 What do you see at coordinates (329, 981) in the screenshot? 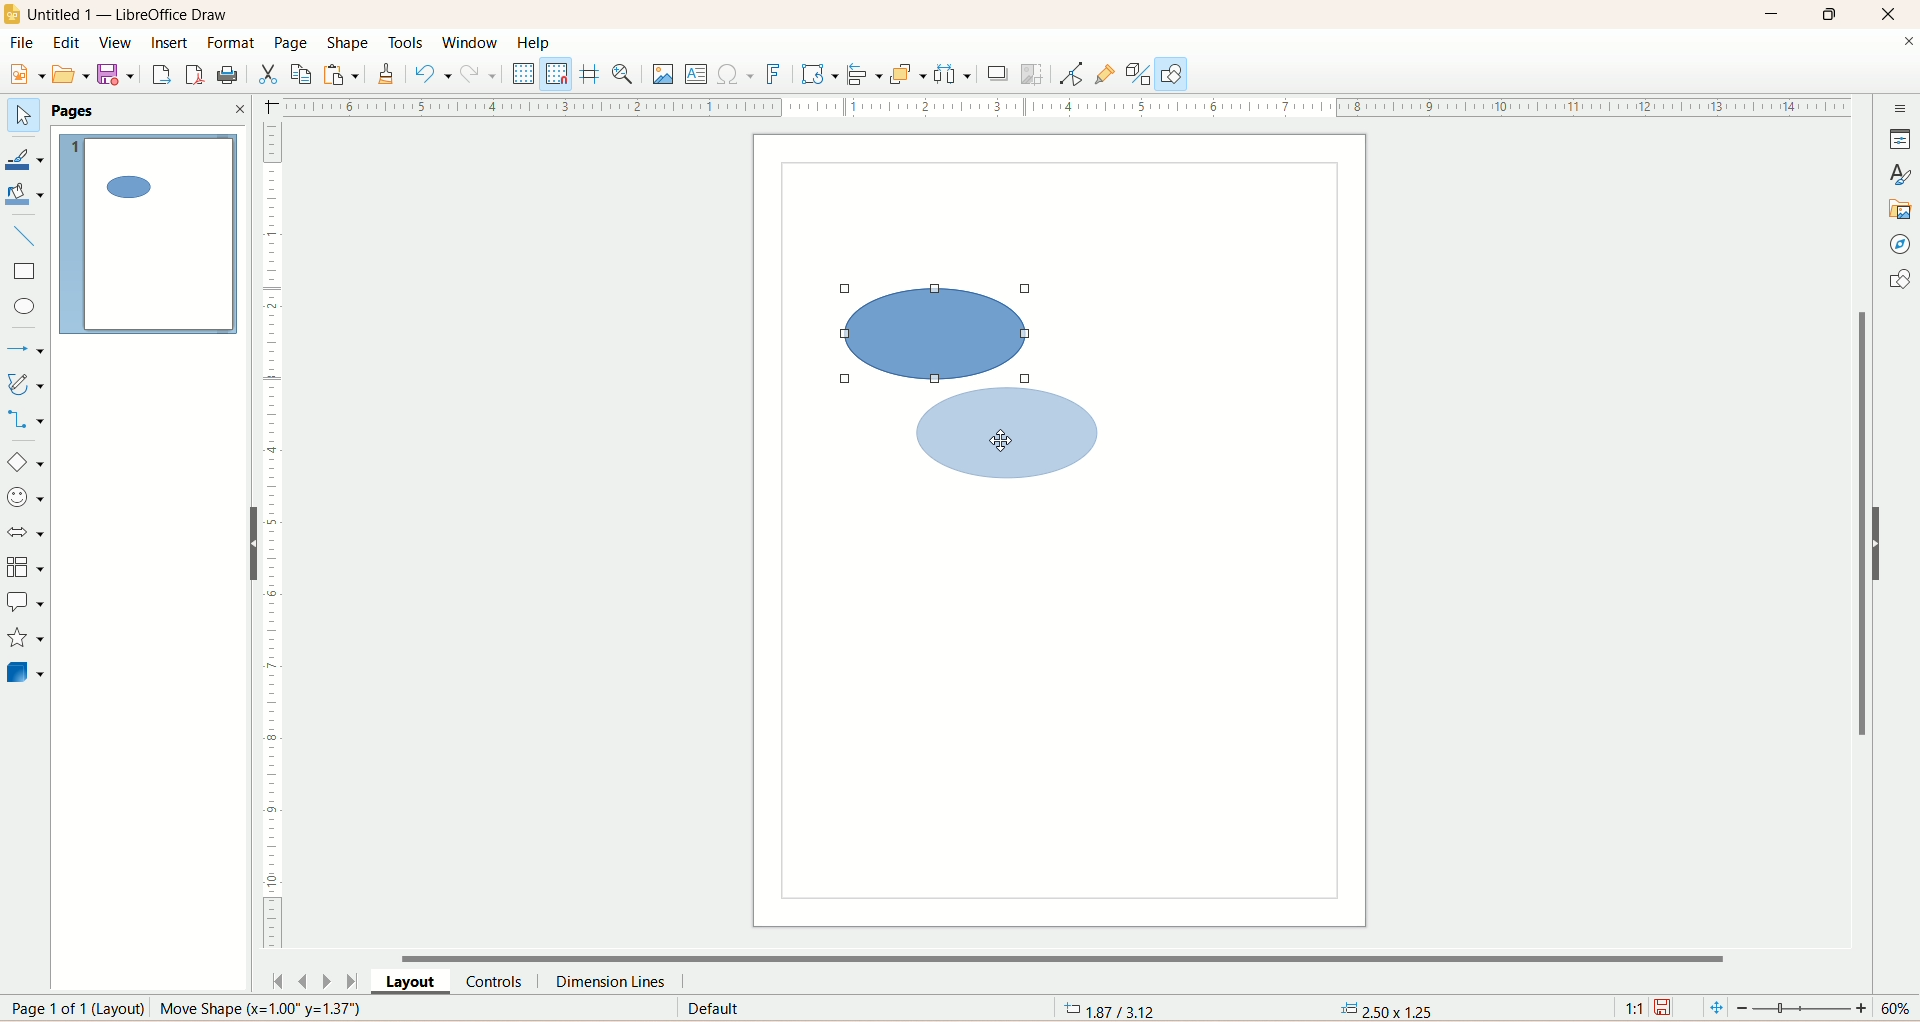
I see `next page` at bounding box center [329, 981].